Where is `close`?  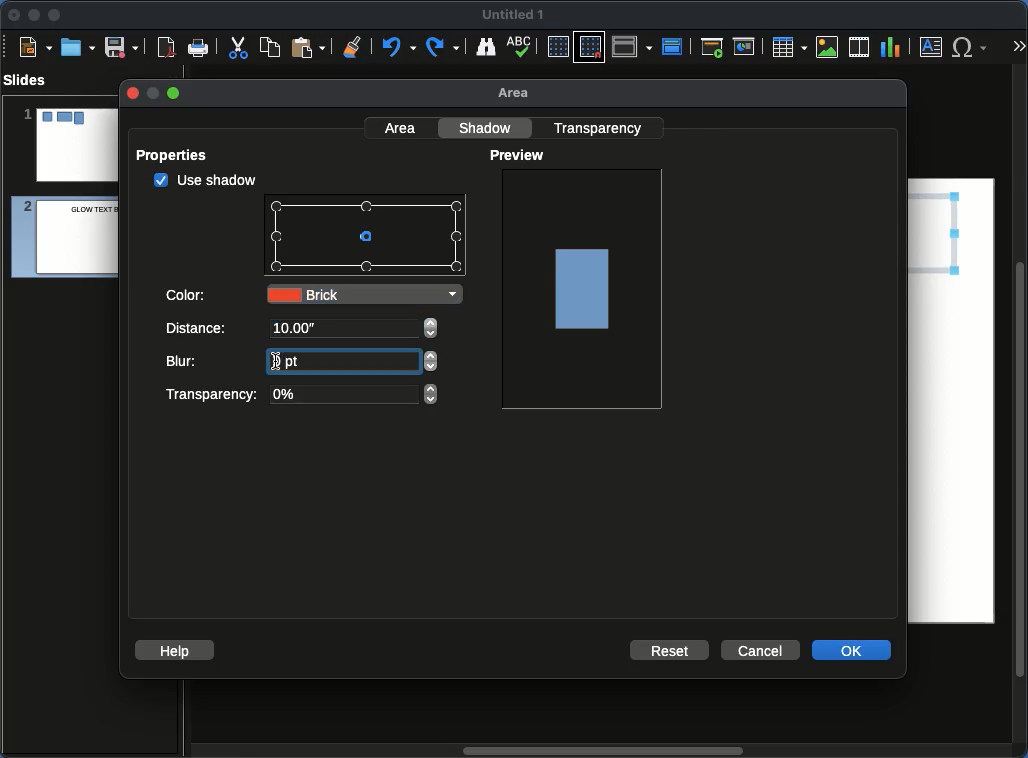 close is located at coordinates (131, 93).